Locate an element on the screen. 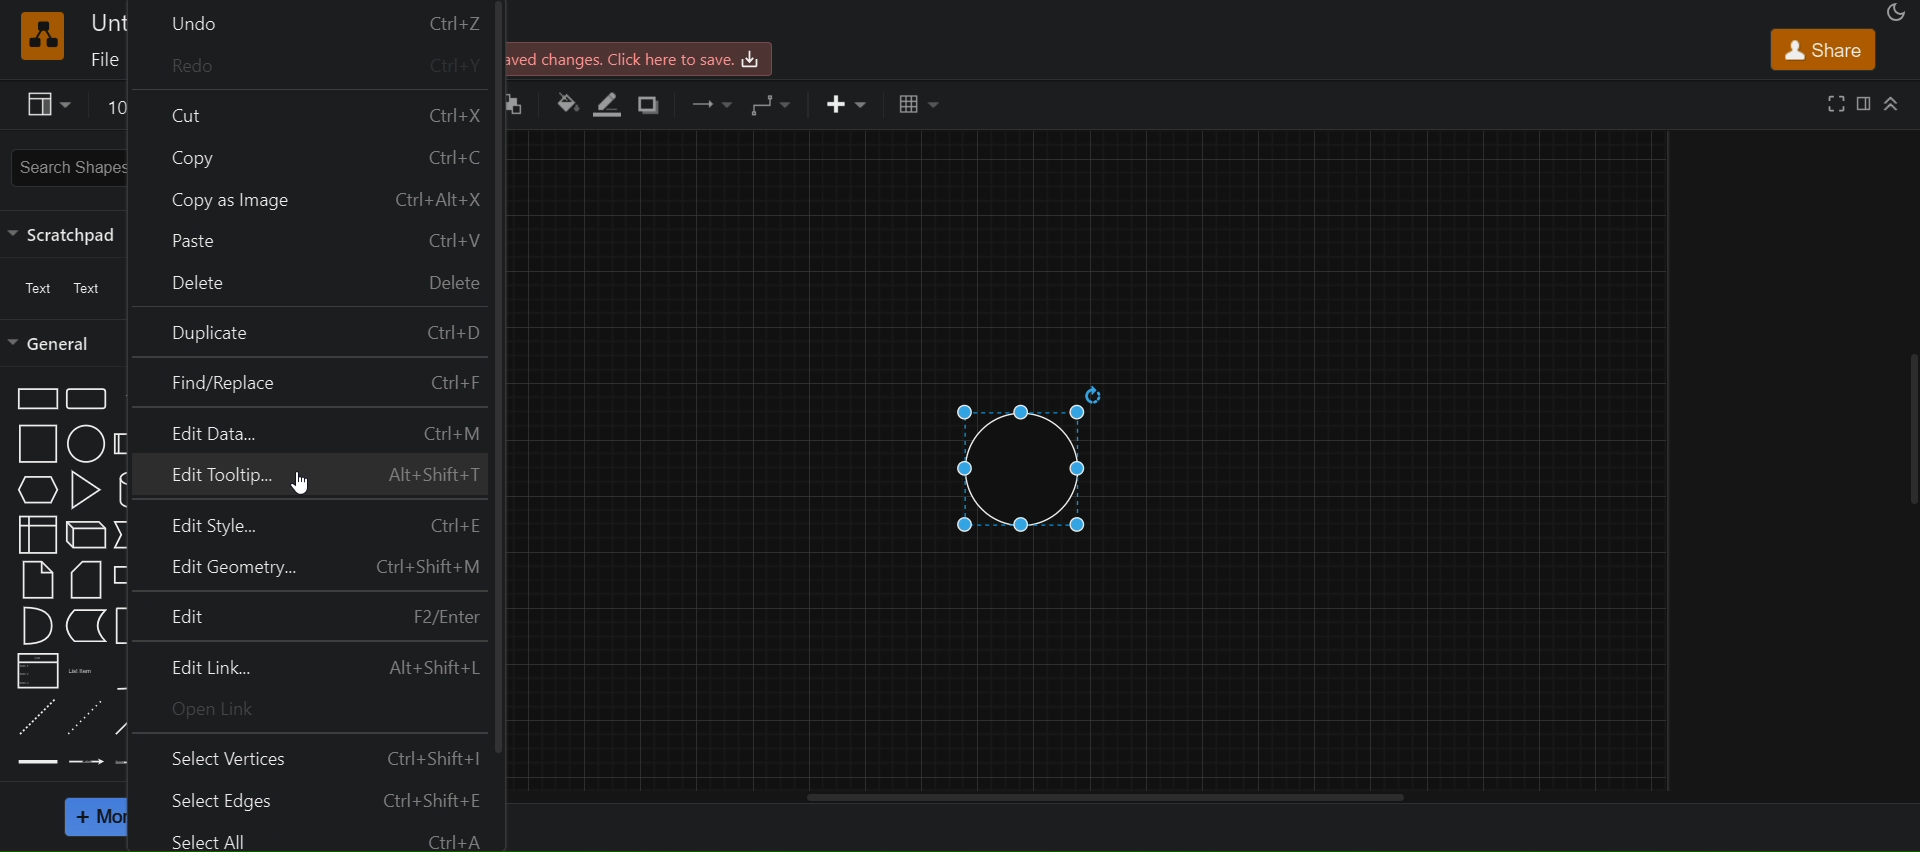  select all is located at coordinates (306, 837).